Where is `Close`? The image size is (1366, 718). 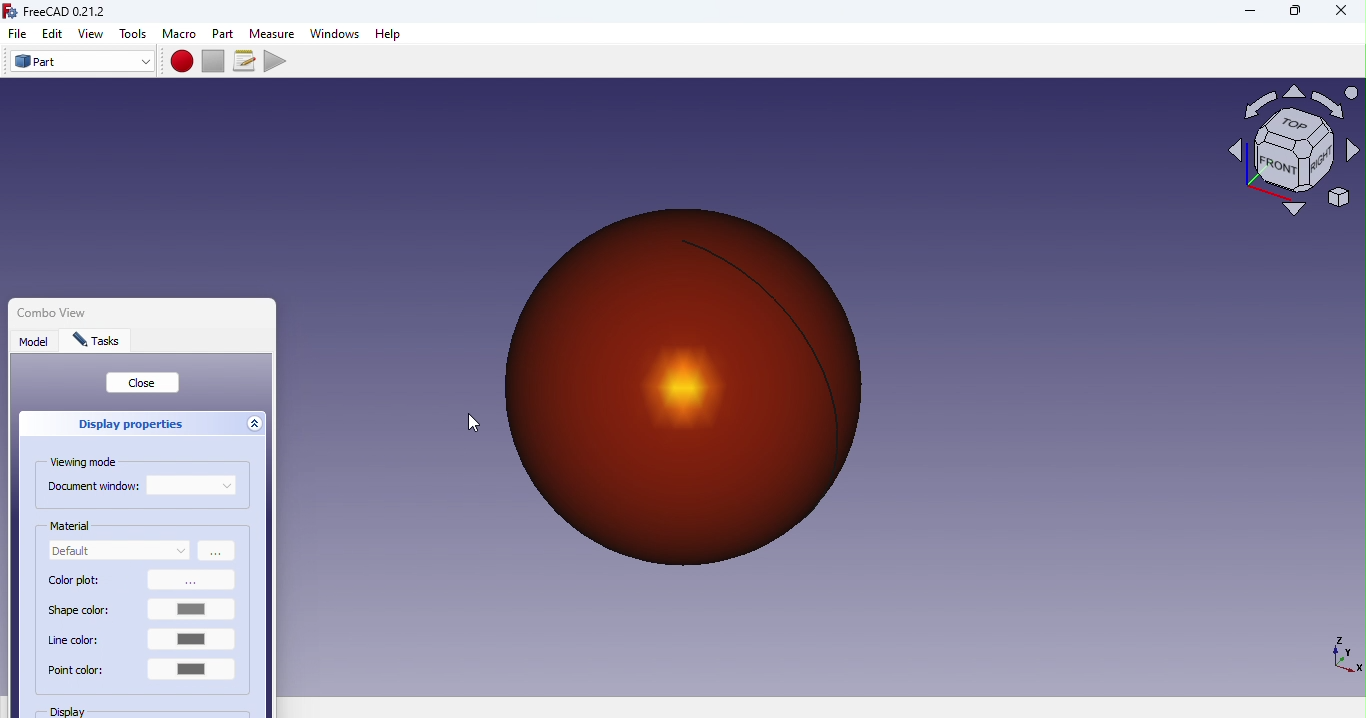 Close is located at coordinates (144, 383).